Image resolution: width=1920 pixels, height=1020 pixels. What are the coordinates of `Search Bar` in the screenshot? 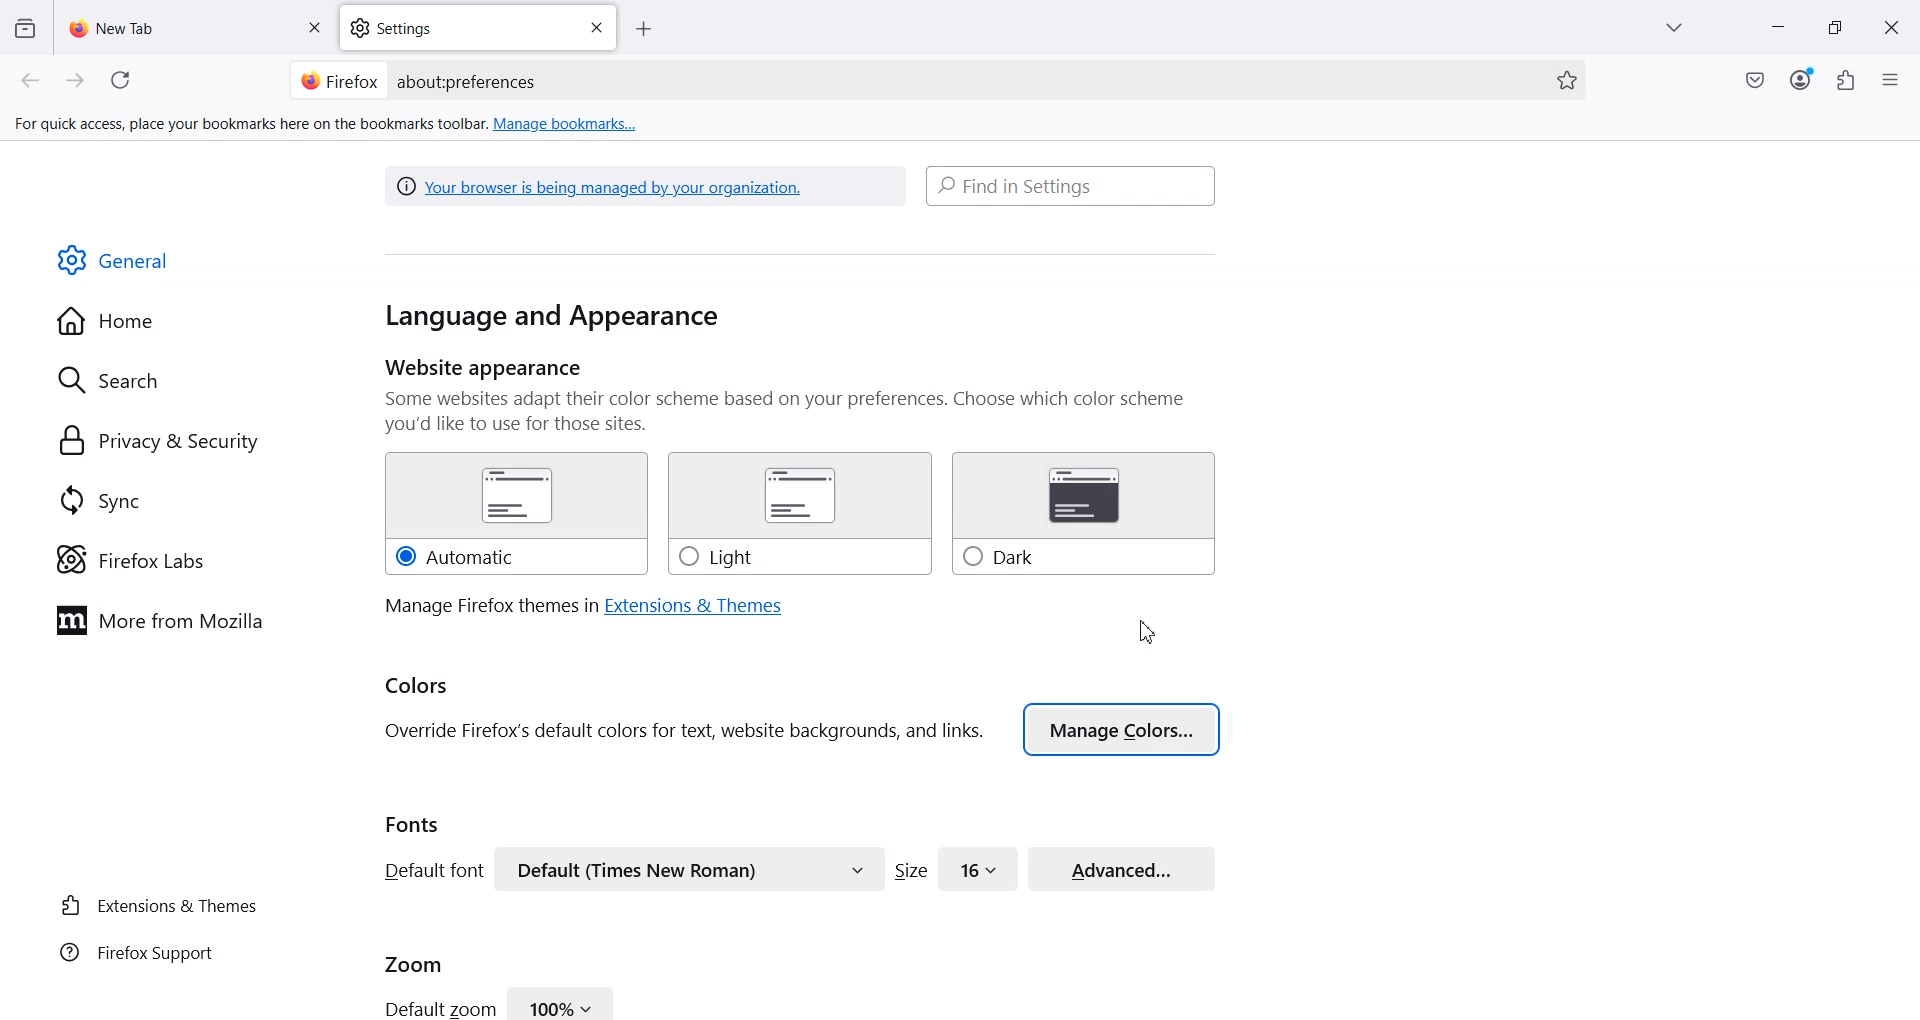 It's located at (1072, 185).